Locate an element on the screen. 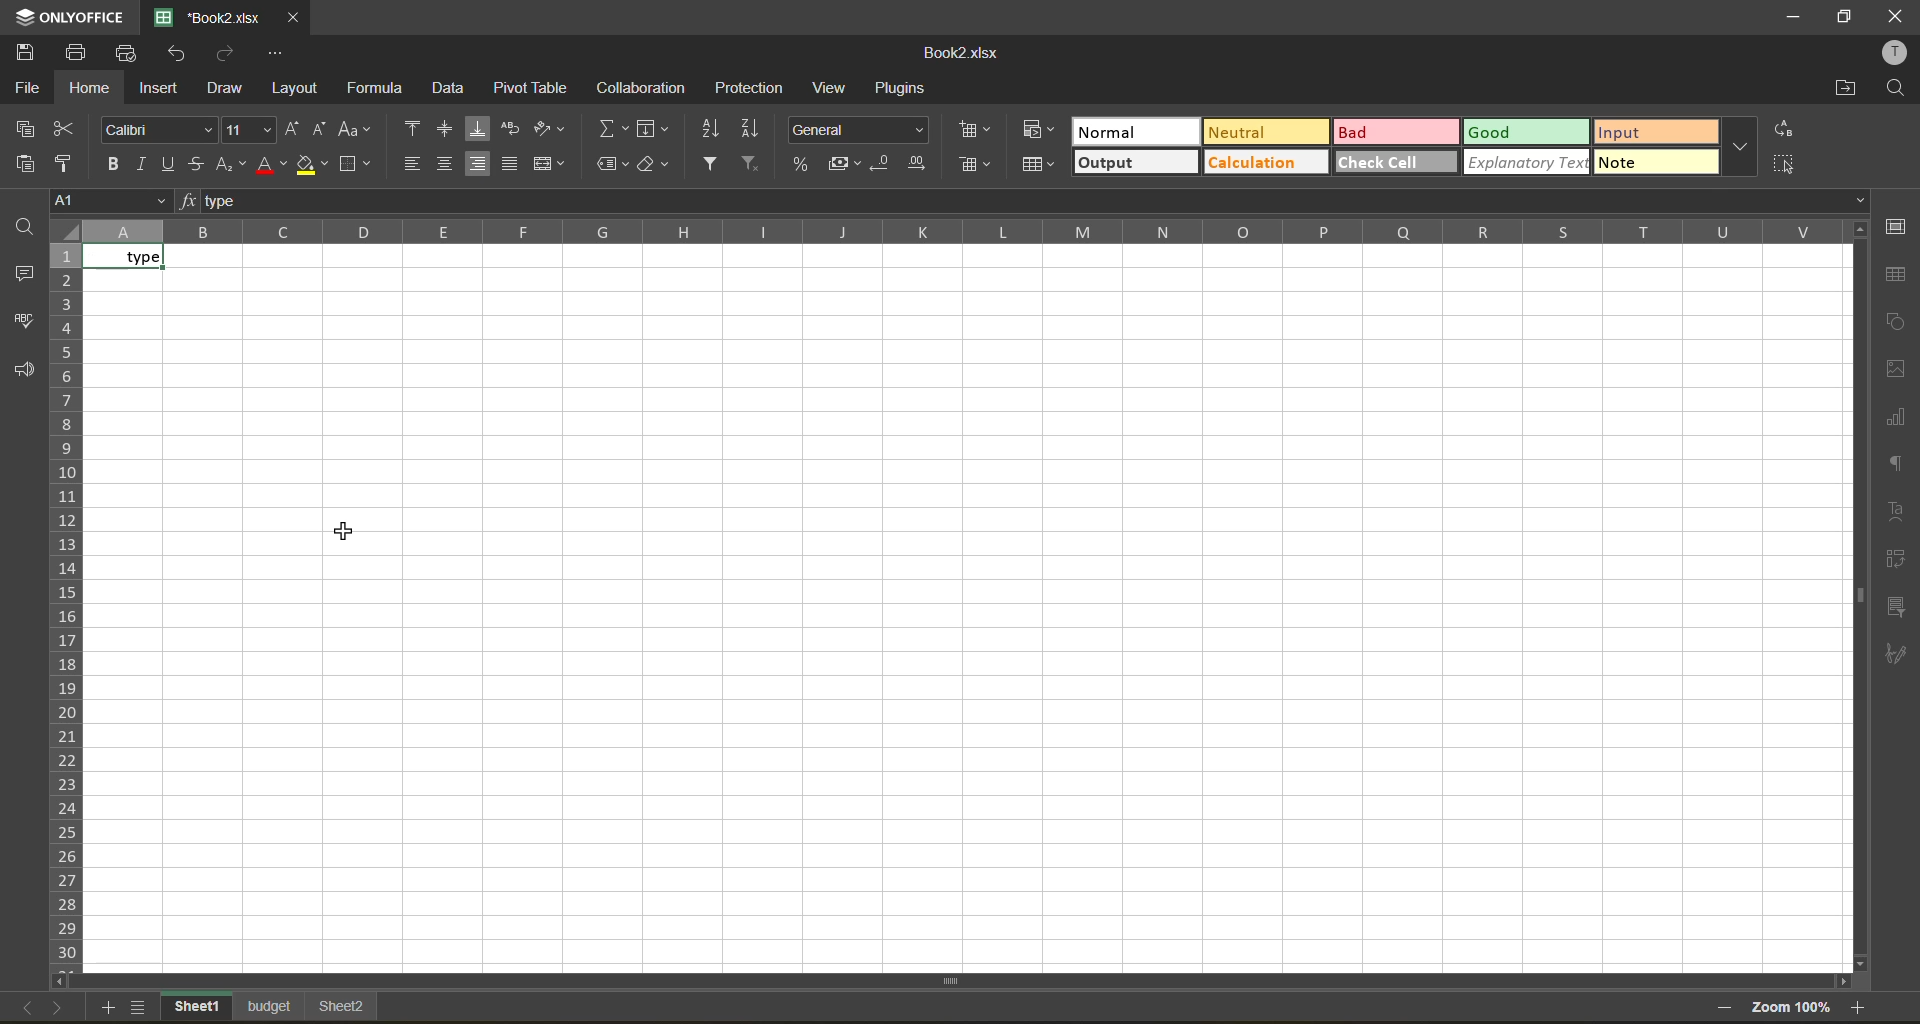 The height and width of the screenshot is (1024, 1920). copy style is located at coordinates (73, 164).